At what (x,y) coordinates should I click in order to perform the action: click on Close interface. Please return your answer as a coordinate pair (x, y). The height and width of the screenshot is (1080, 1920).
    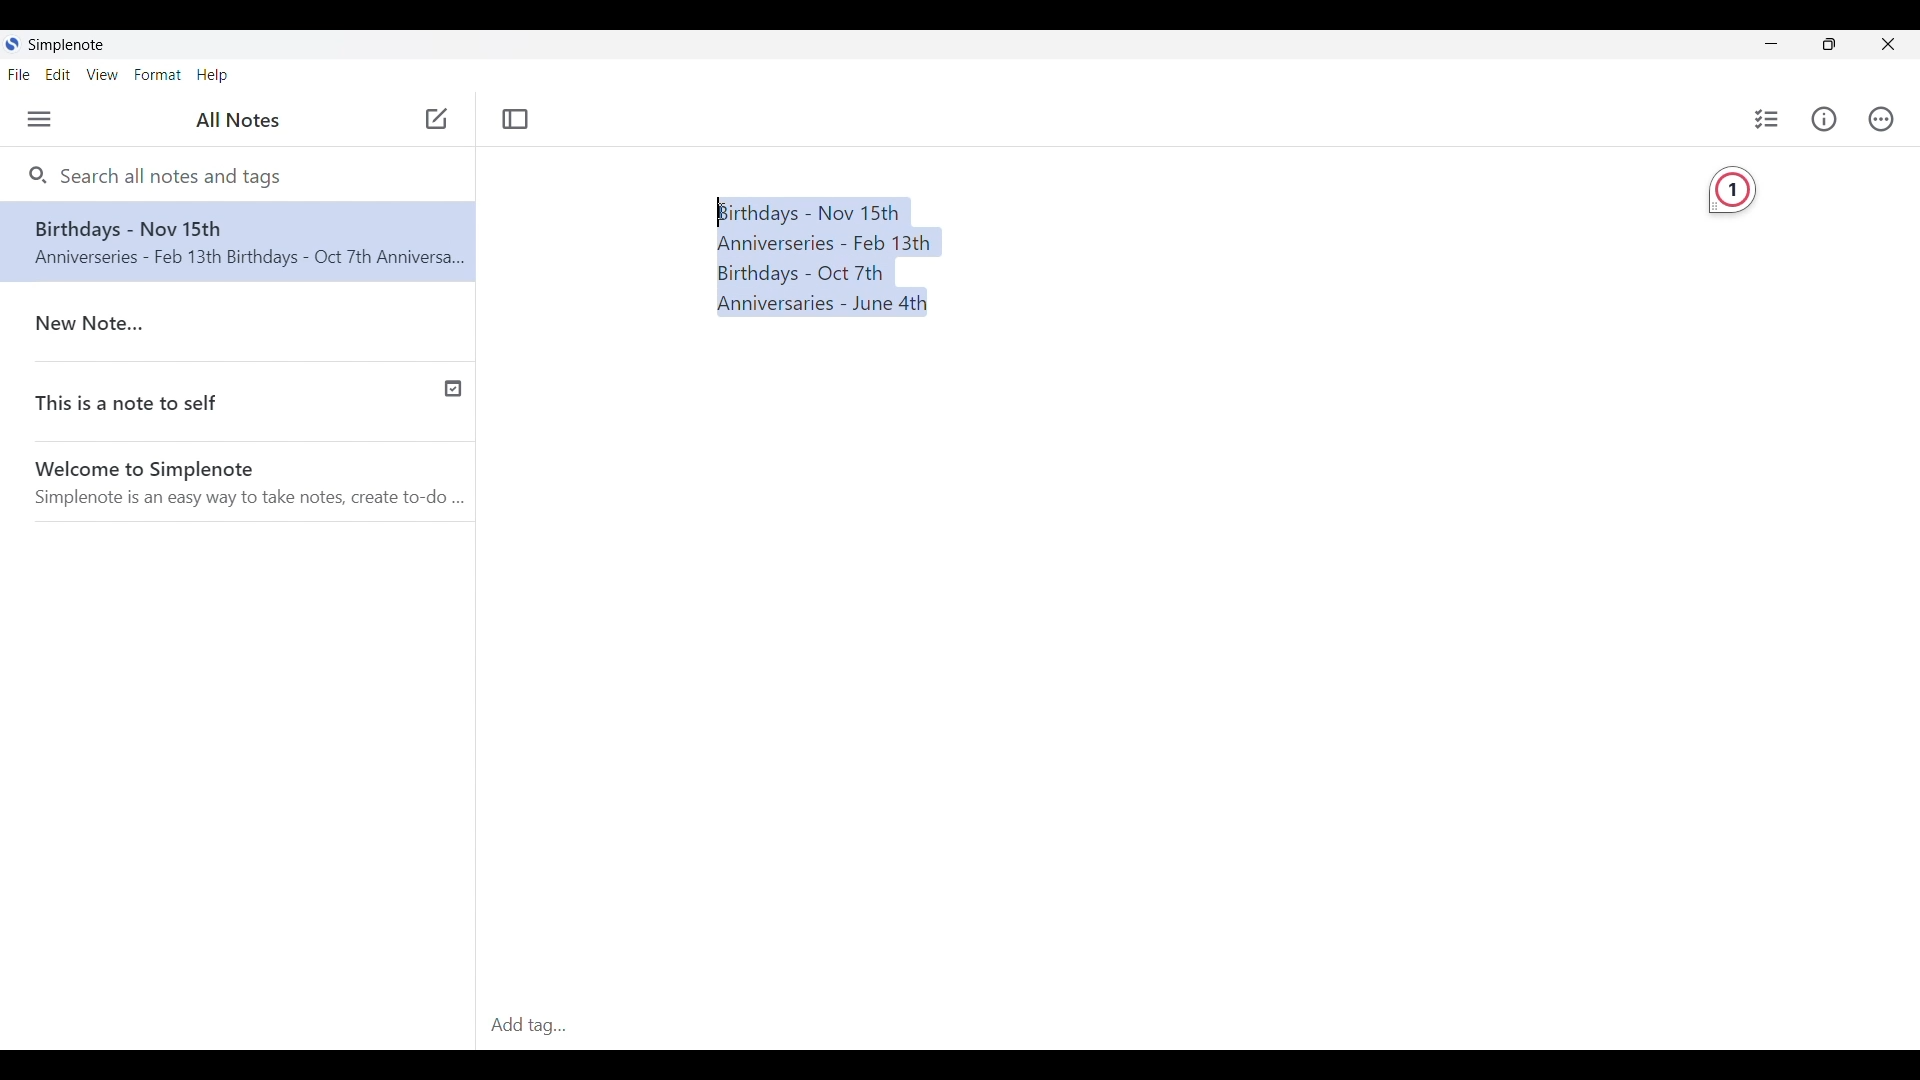
    Looking at the image, I should click on (1888, 44).